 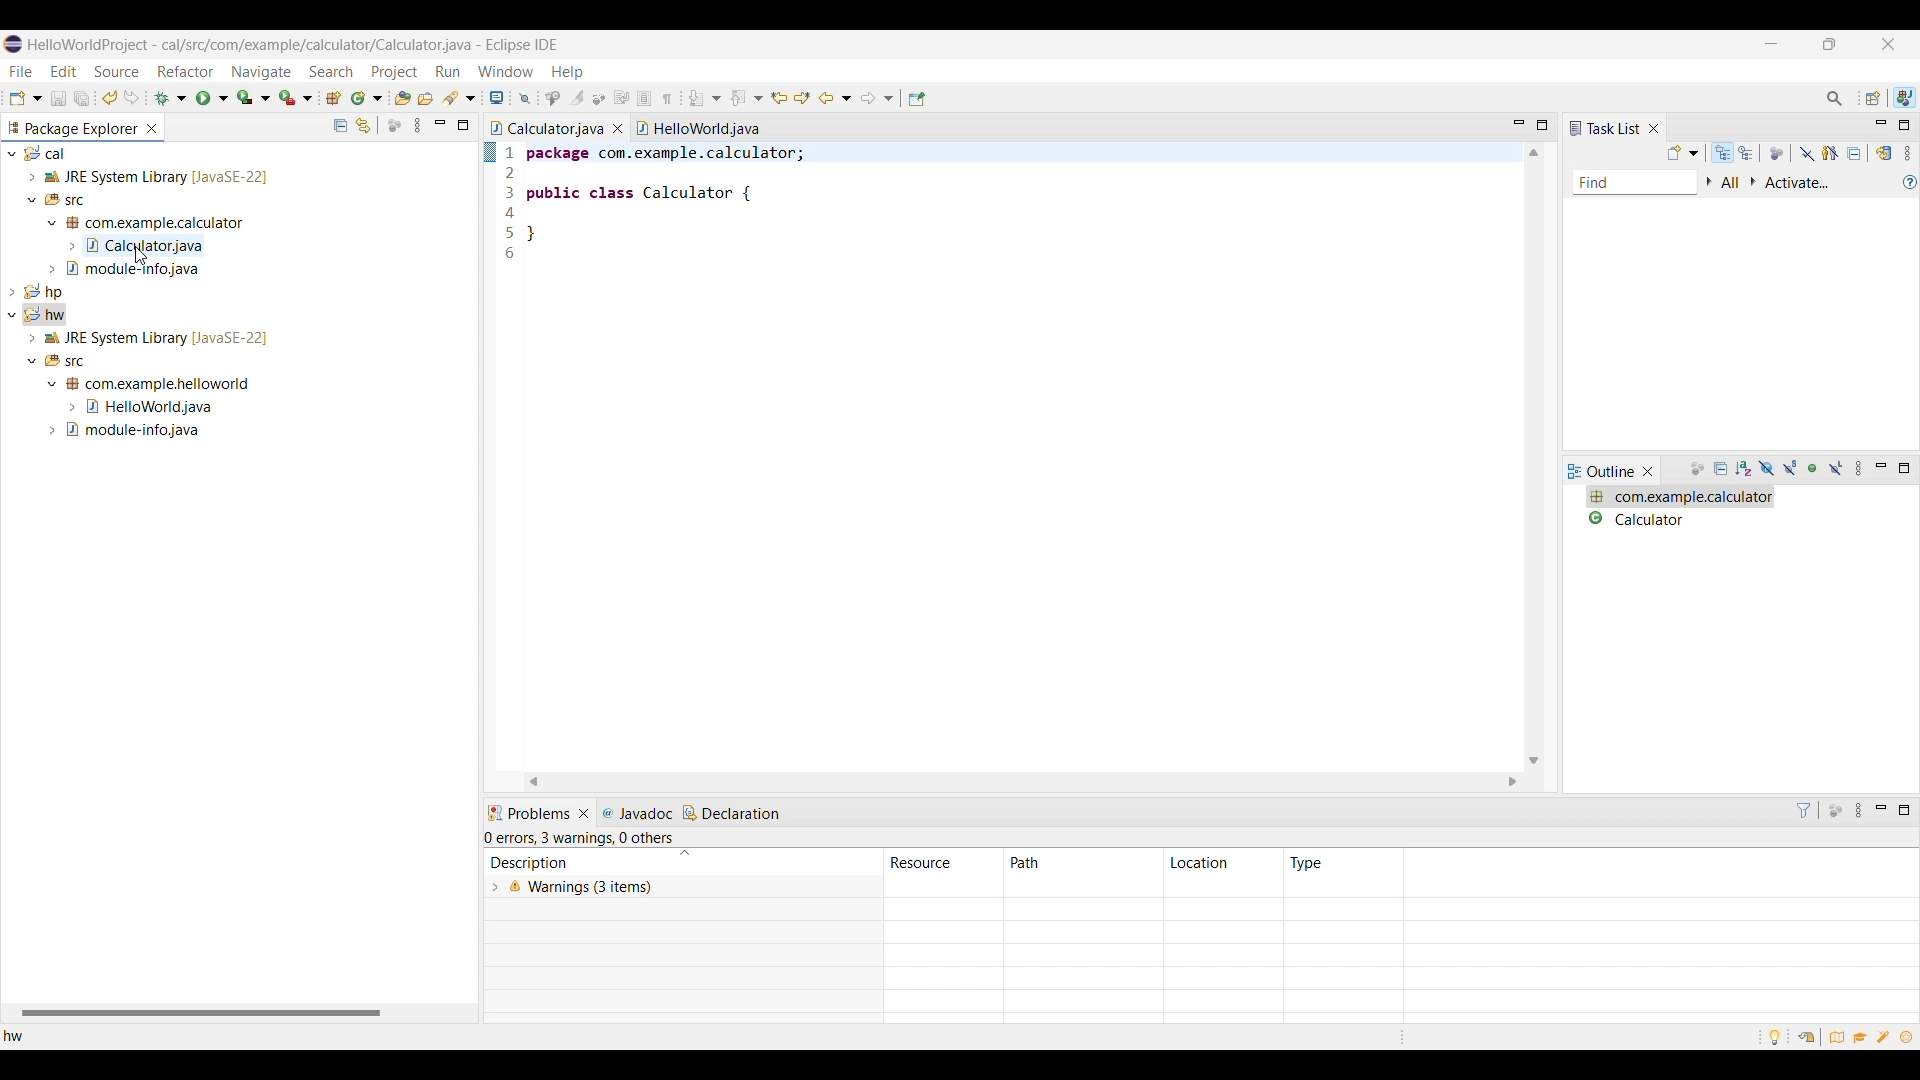 What do you see at coordinates (1222, 863) in the screenshot?
I see `Location` at bounding box center [1222, 863].